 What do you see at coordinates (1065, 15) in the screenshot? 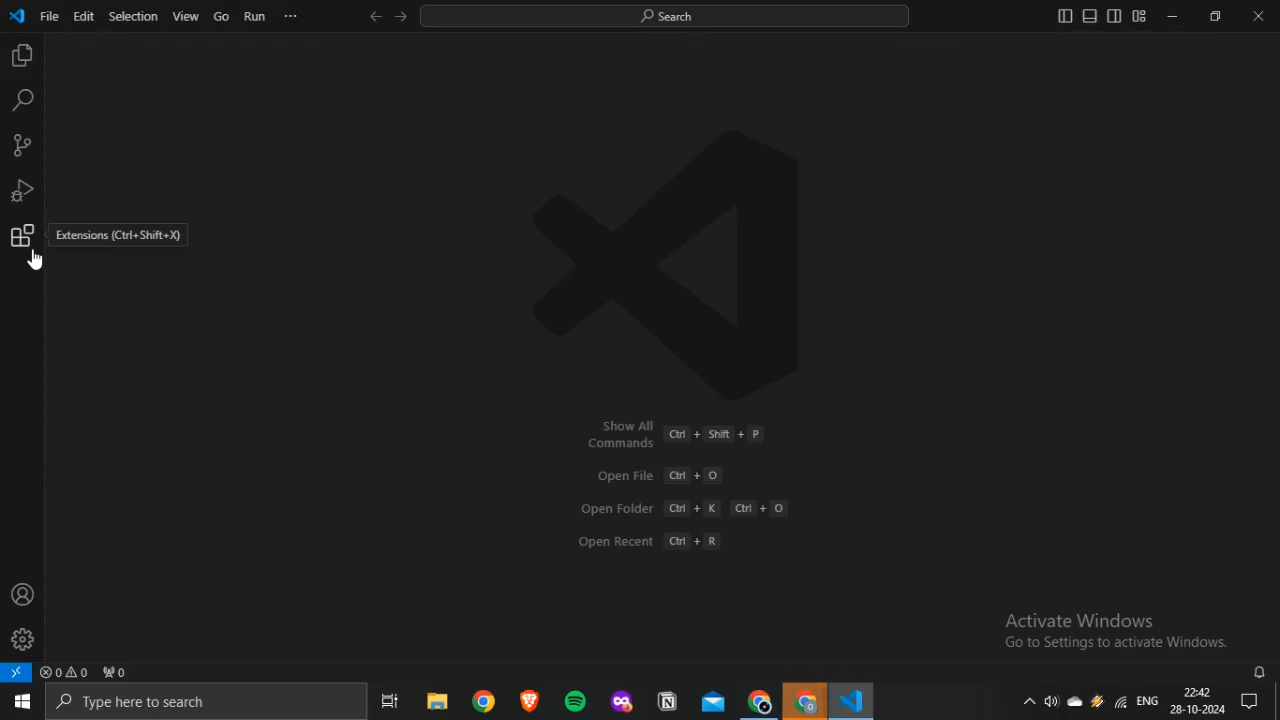
I see `toggle primary sidebar` at bounding box center [1065, 15].